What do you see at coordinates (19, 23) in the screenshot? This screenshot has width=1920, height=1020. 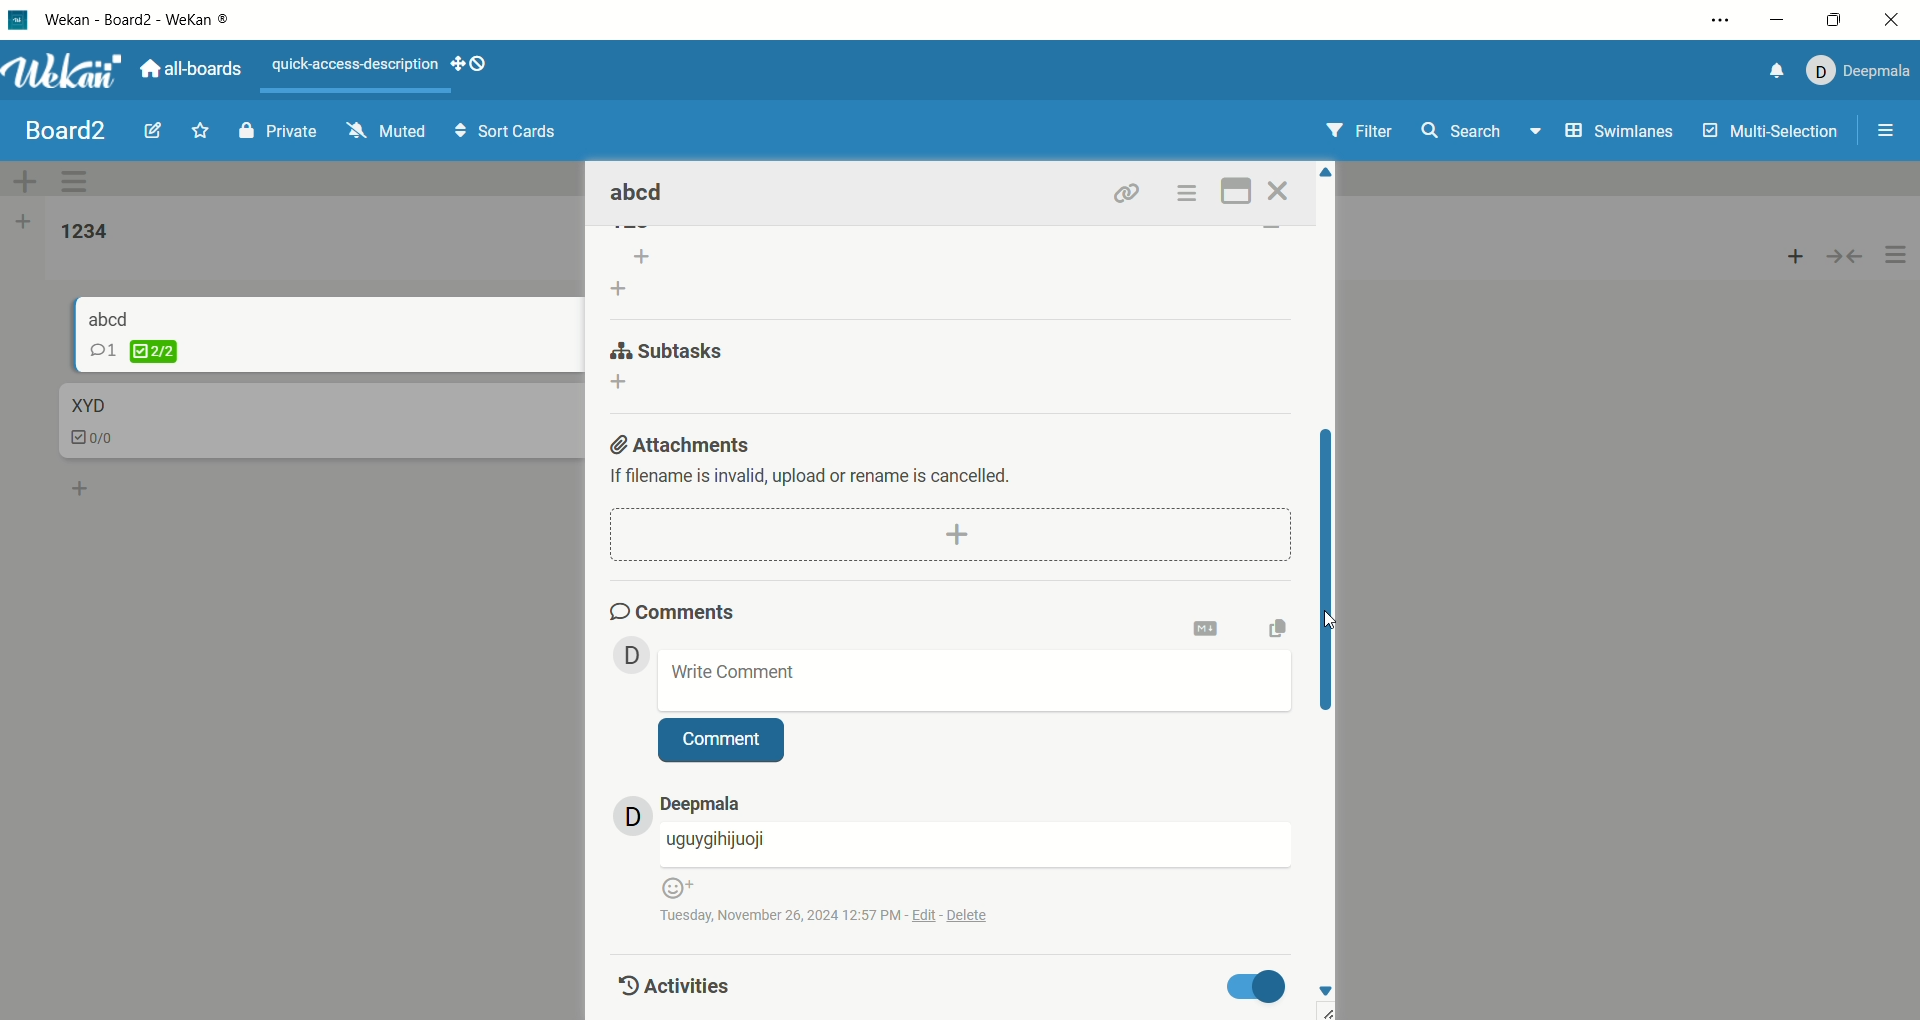 I see `logo` at bounding box center [19, 23].